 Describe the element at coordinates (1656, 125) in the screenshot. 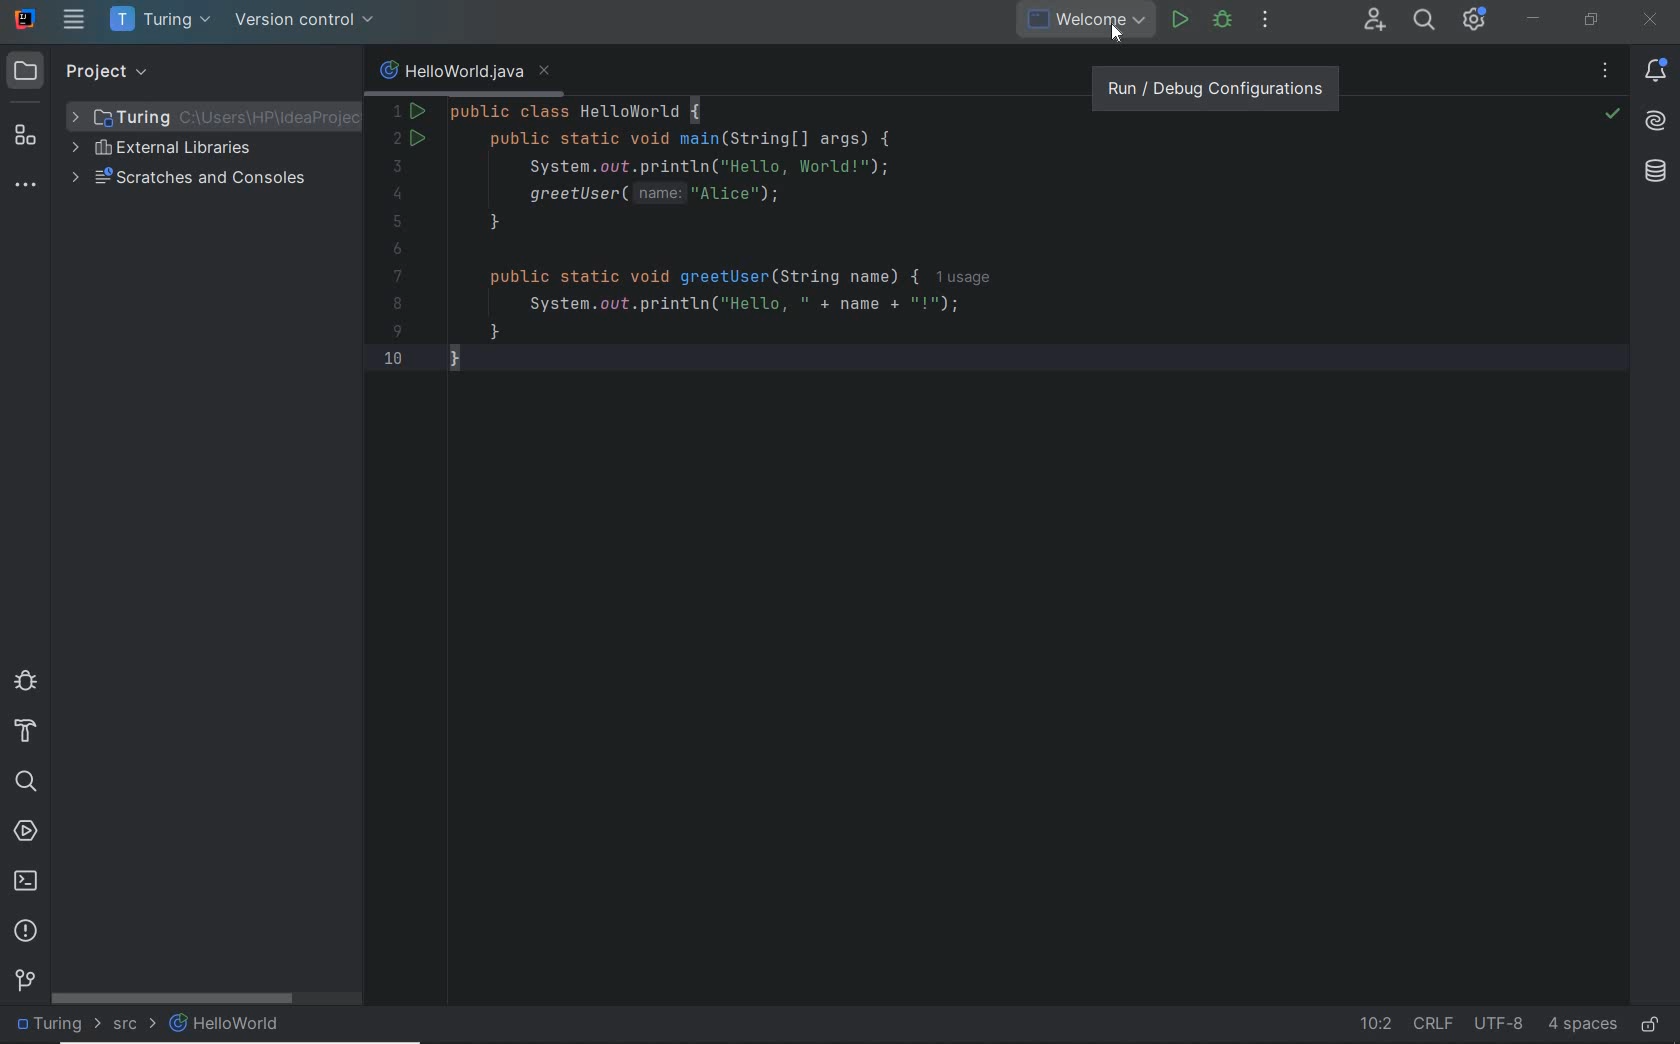

I see `AI Assistant` at that location.